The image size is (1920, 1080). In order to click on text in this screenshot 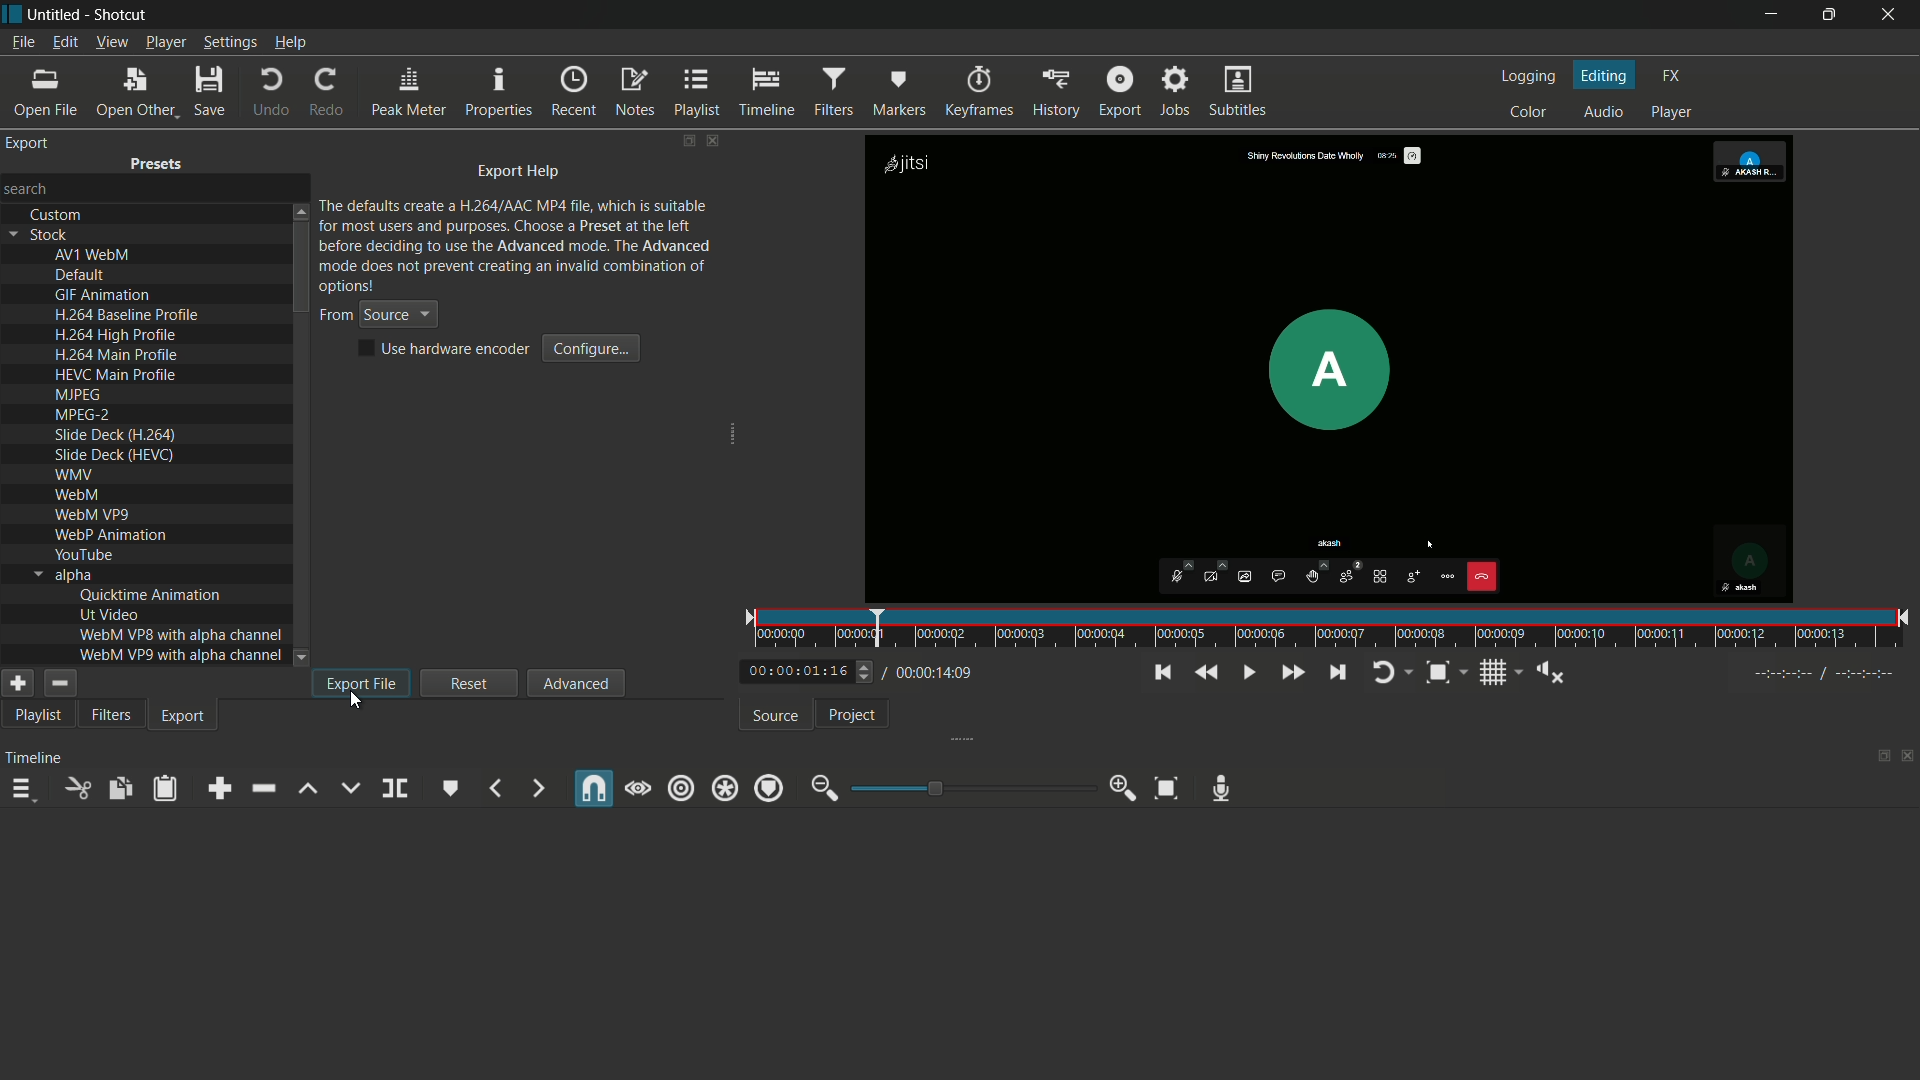, I will do `click(74, 575)`.